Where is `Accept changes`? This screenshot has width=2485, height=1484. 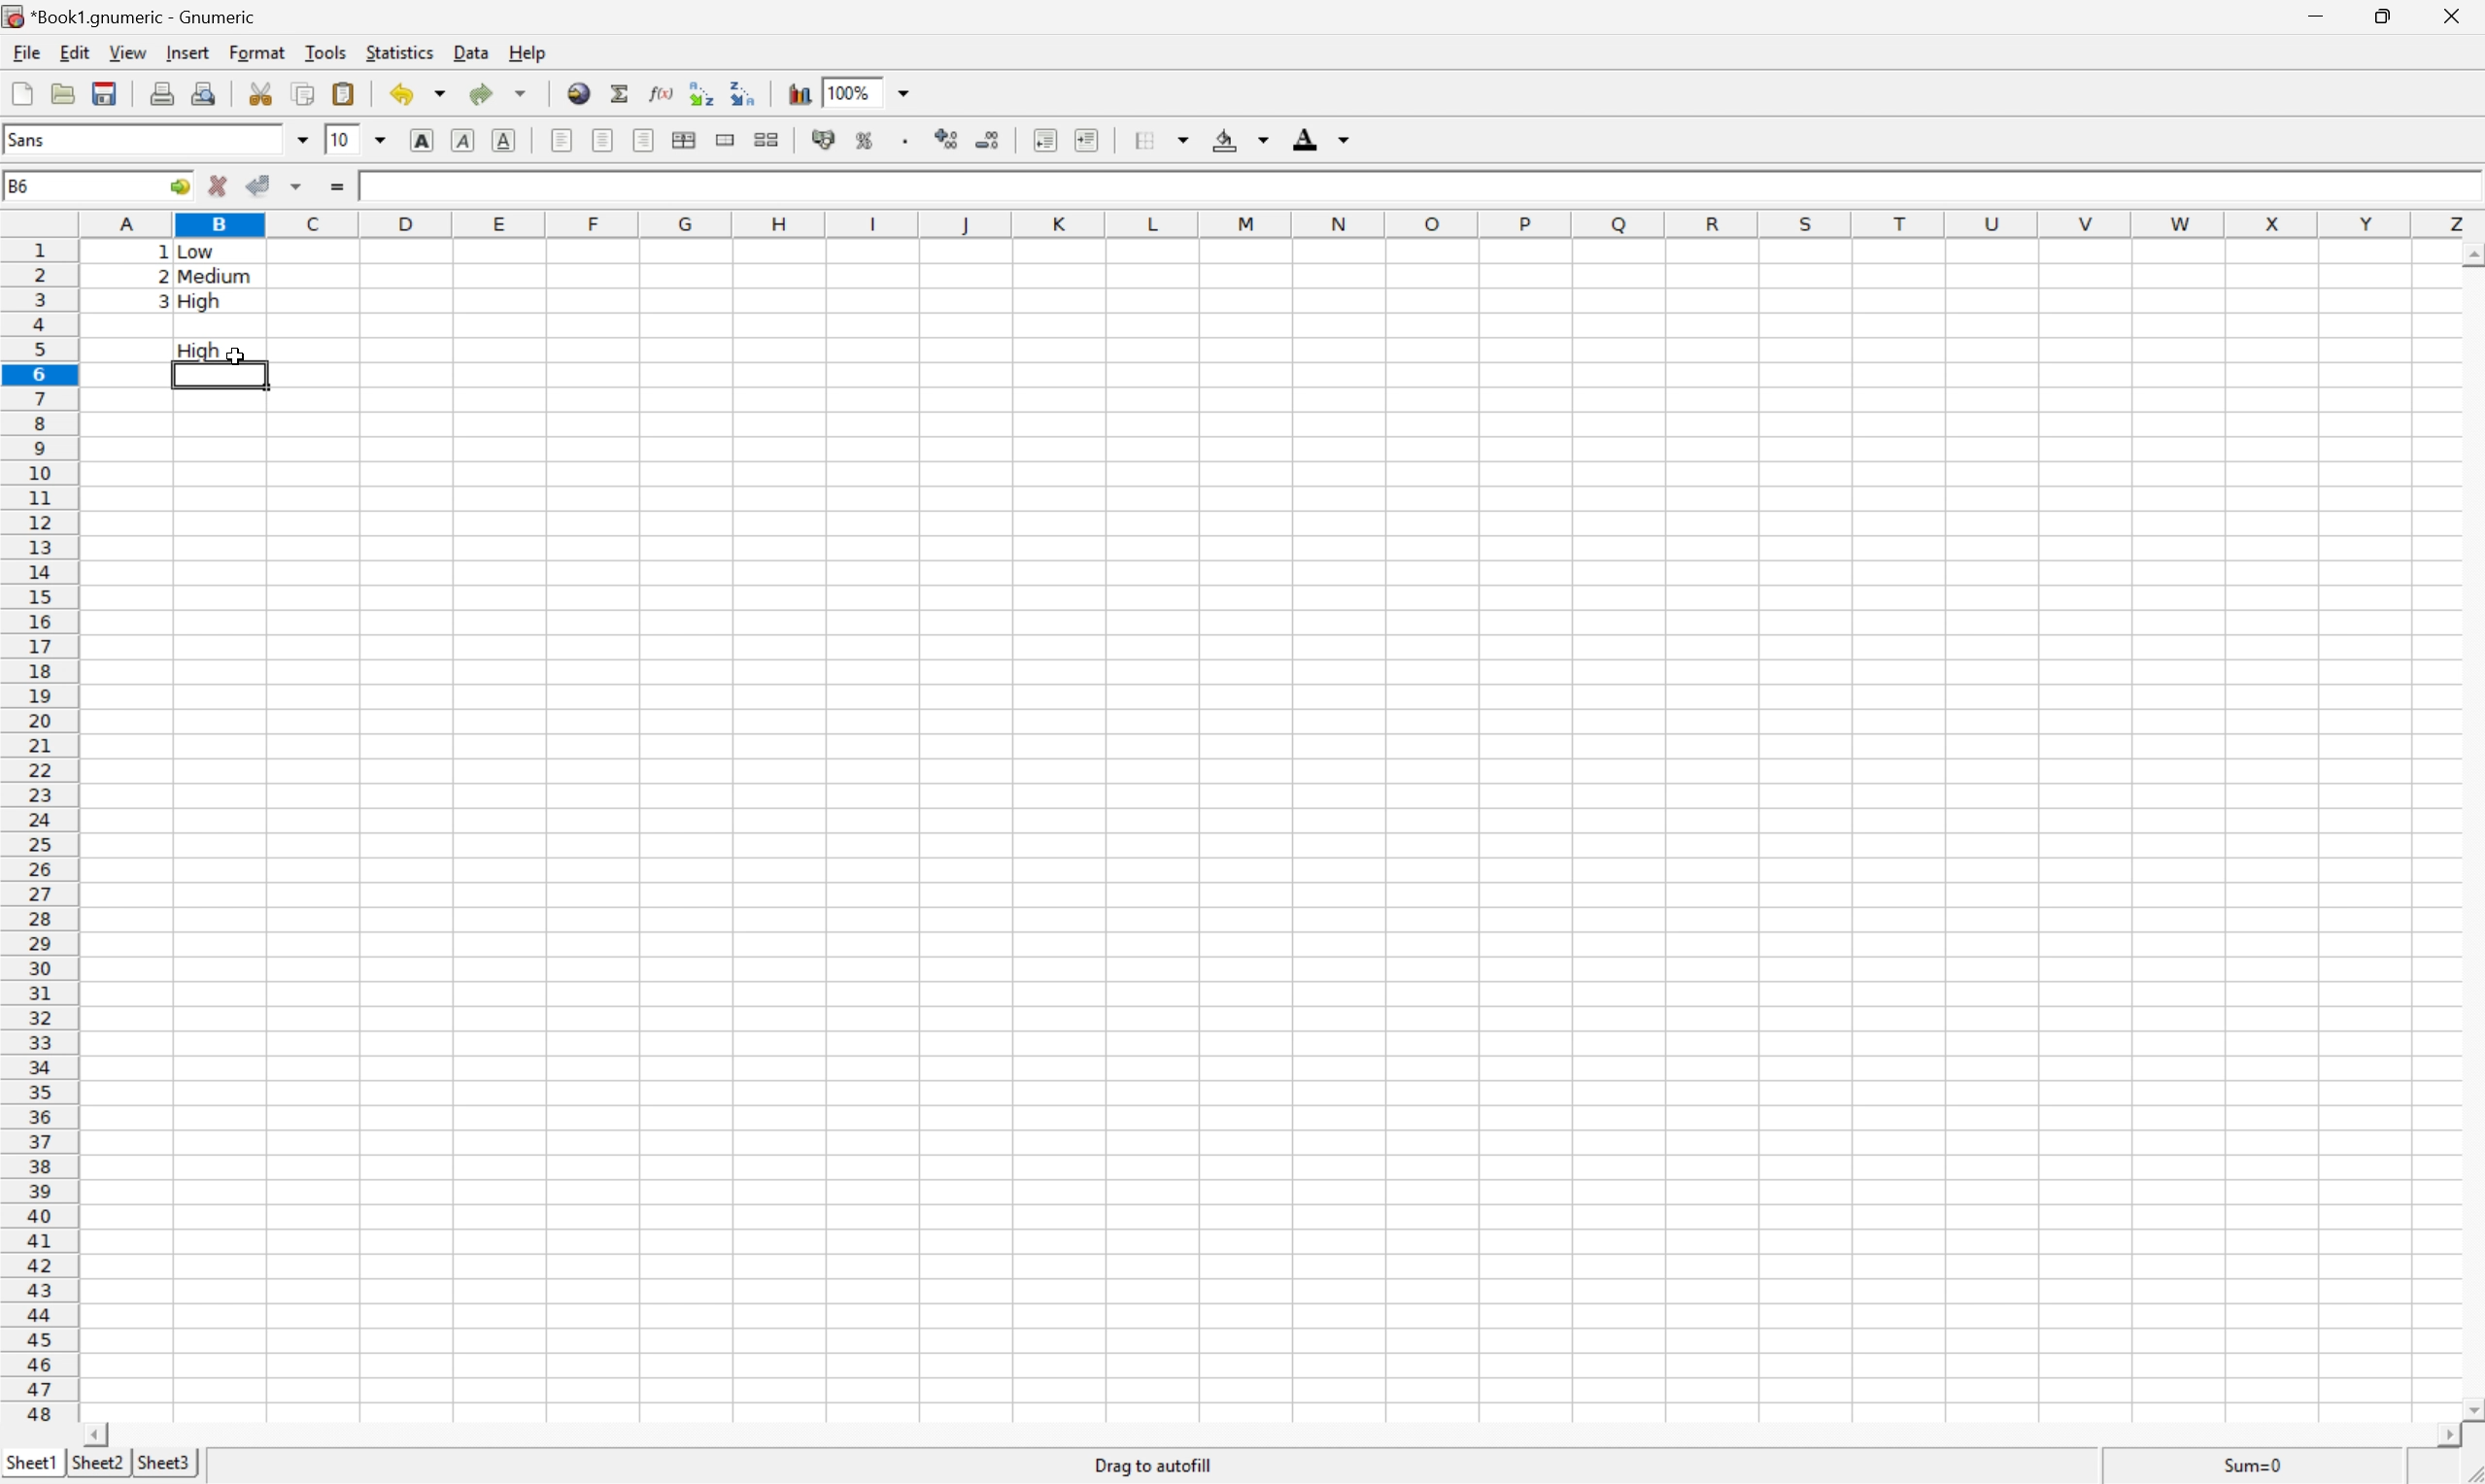
Accept changes is located at coordinates (260, 184).